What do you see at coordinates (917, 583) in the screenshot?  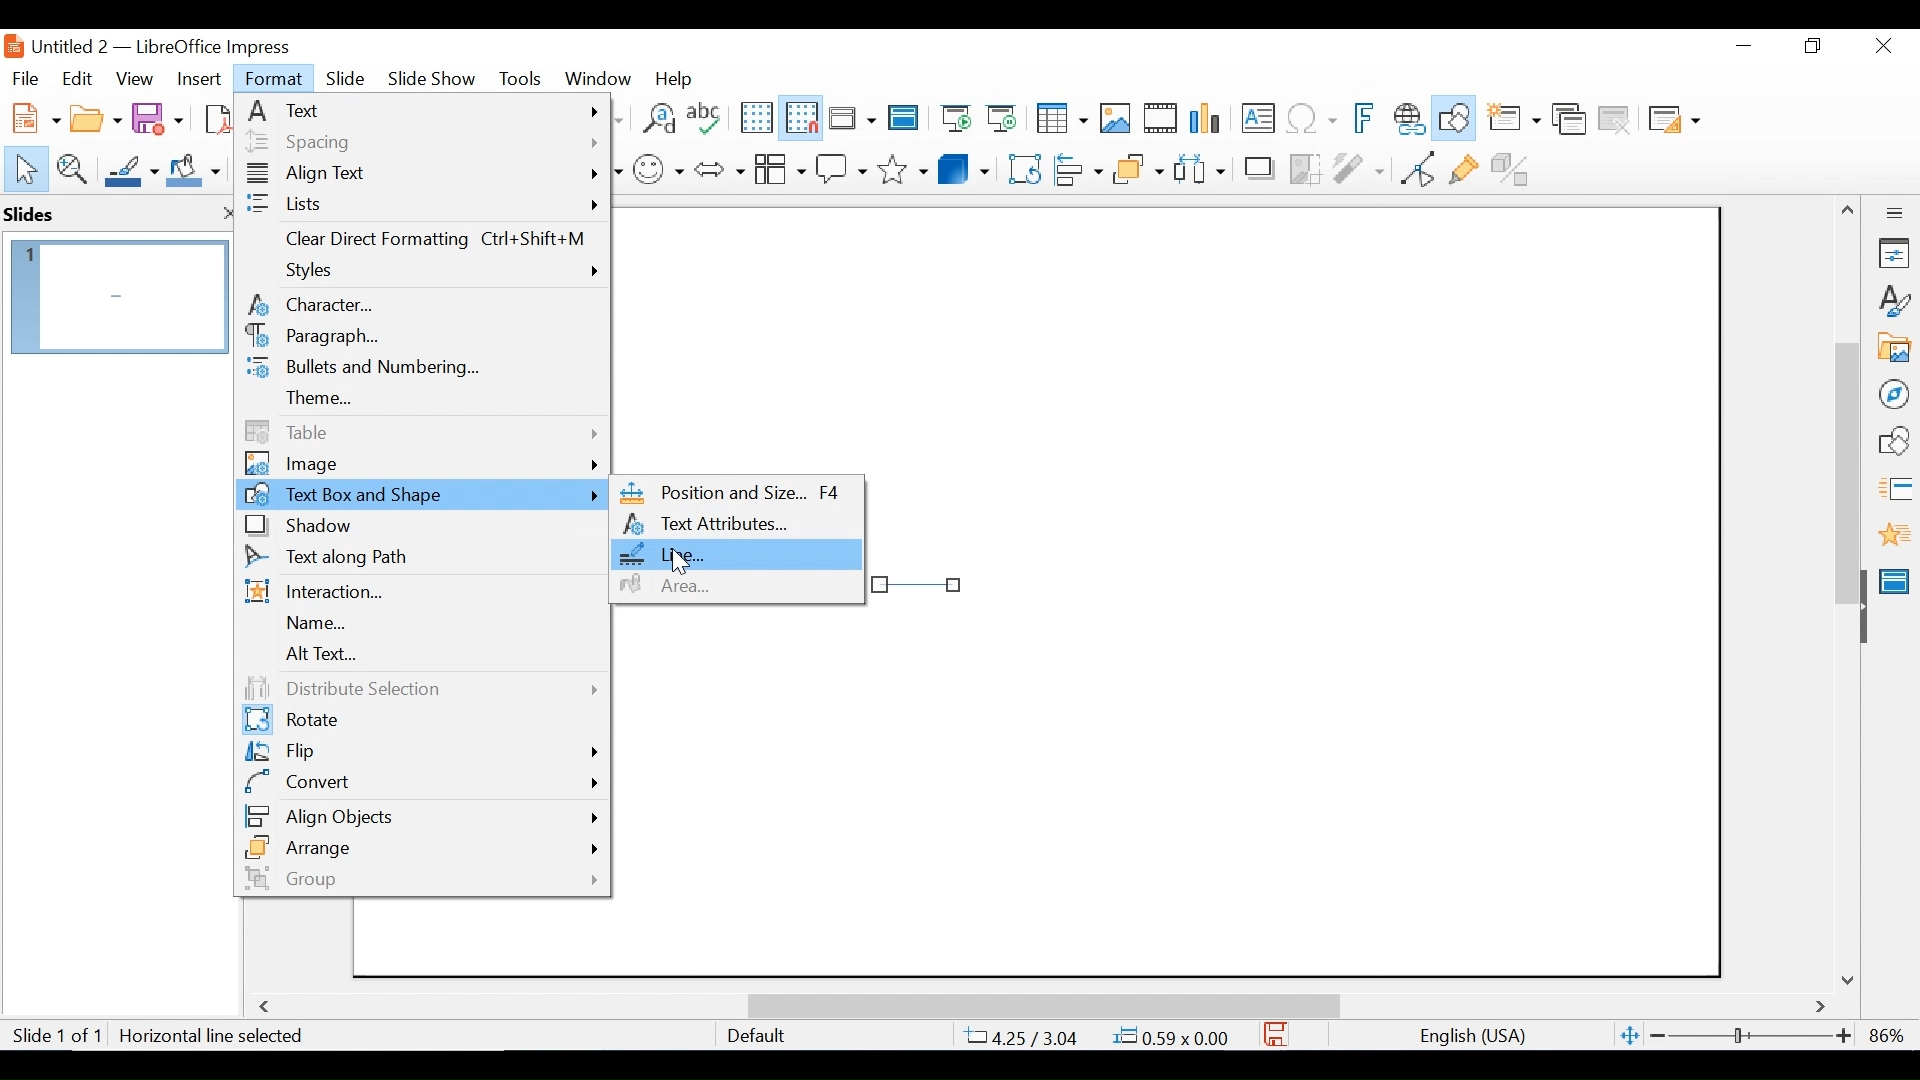 I see `Horizontal Line` at bounding box center [917, 583].